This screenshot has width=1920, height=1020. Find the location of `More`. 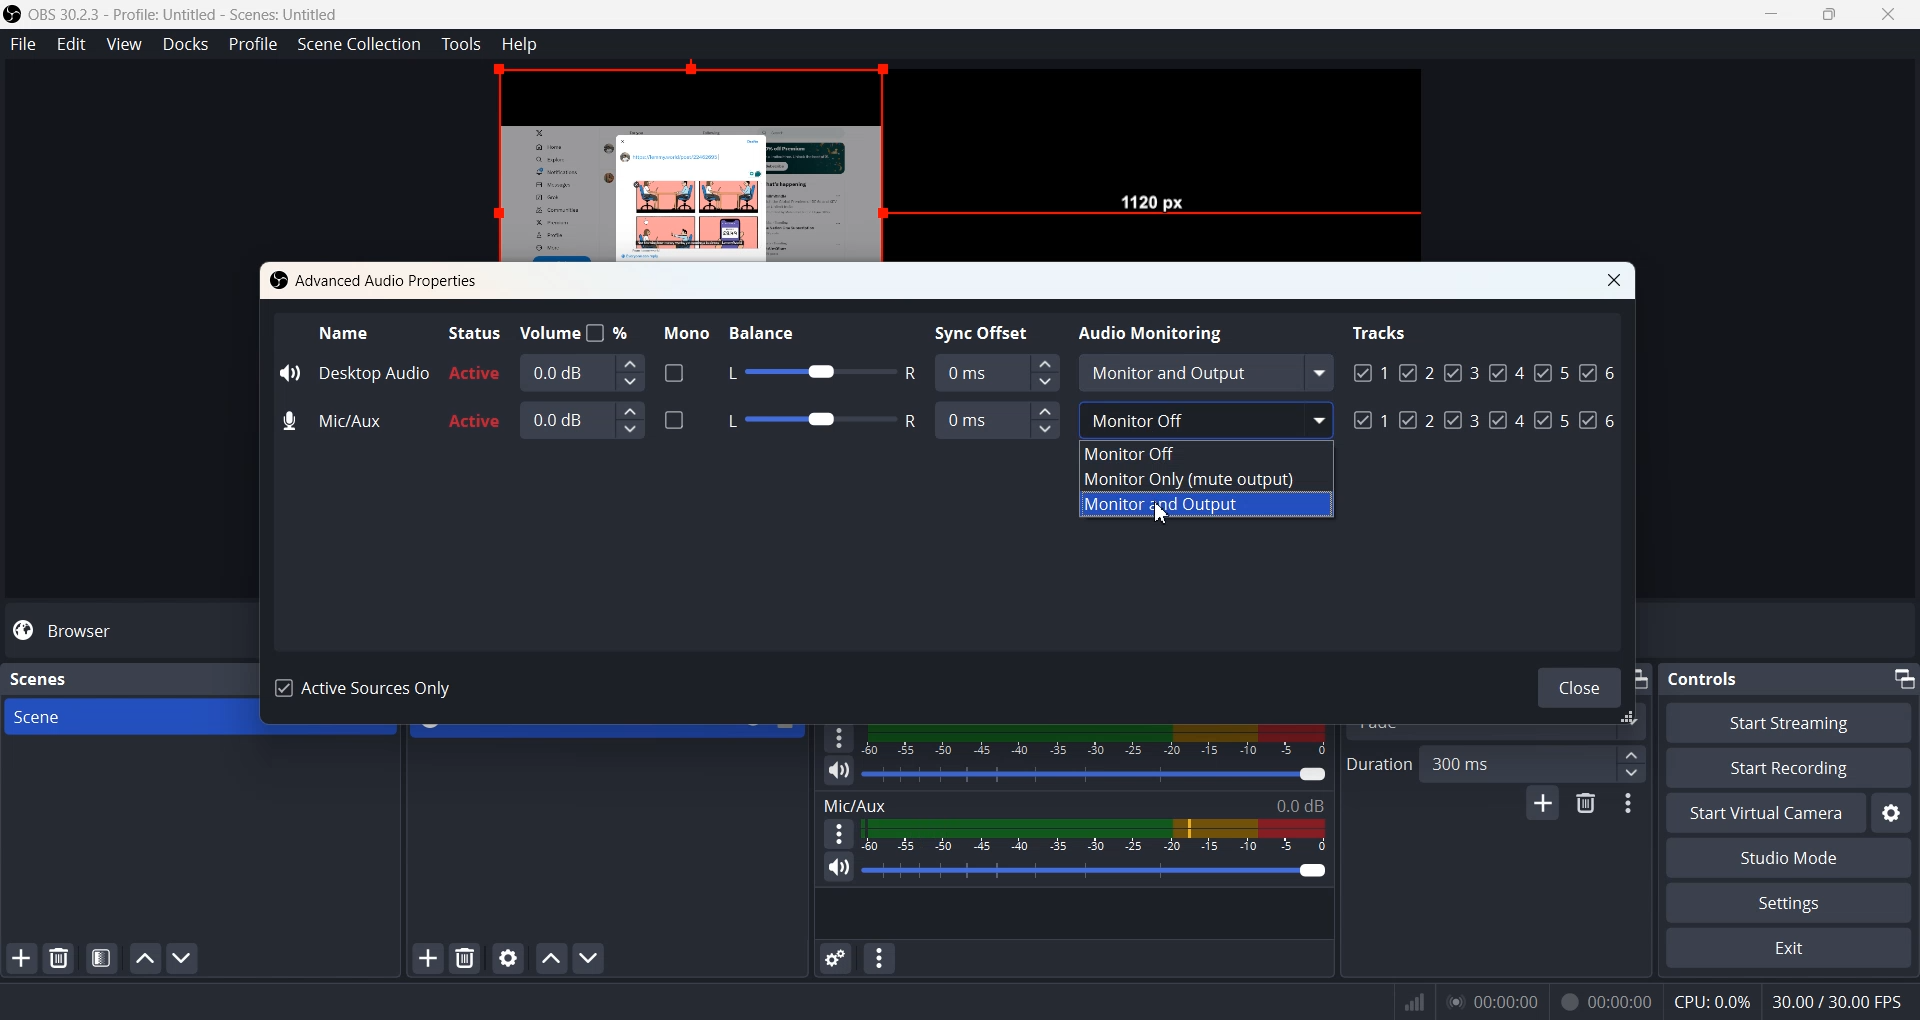

More is located at coordinates (836, 833).